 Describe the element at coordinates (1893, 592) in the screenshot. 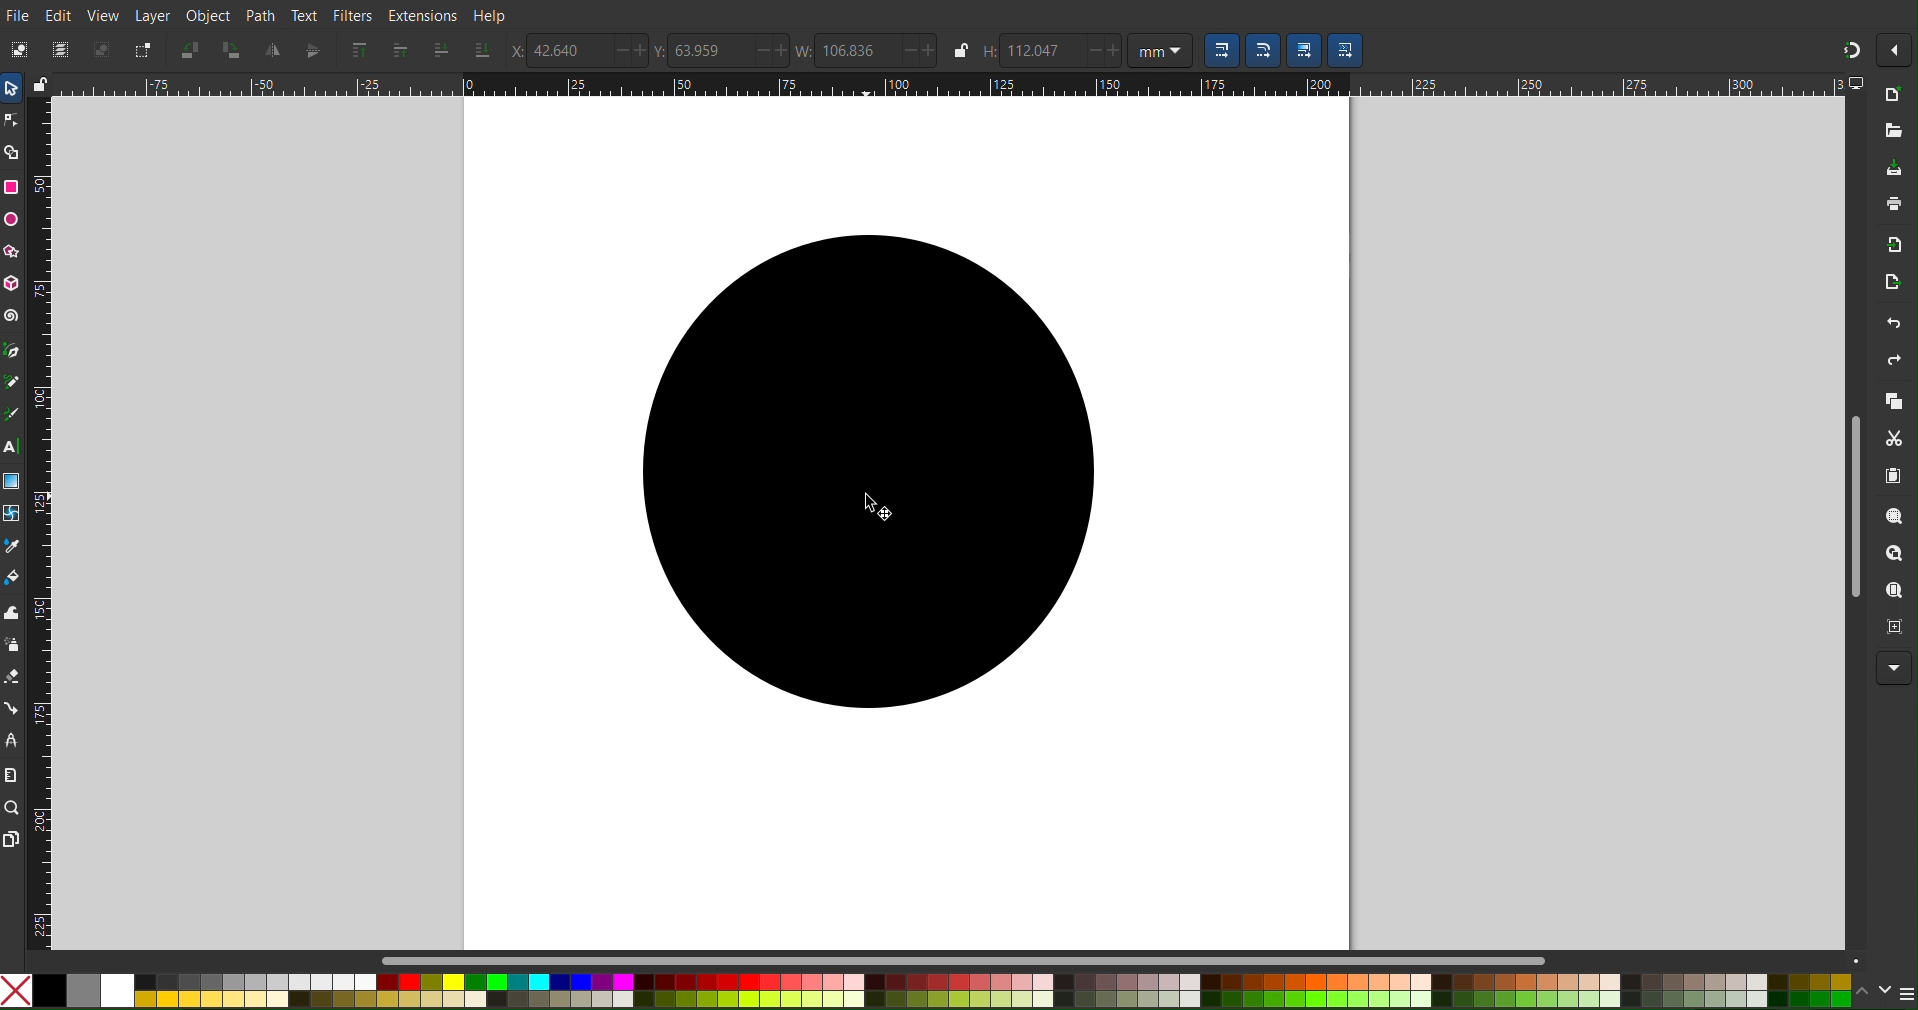

I see `Zoom Page` at that location.